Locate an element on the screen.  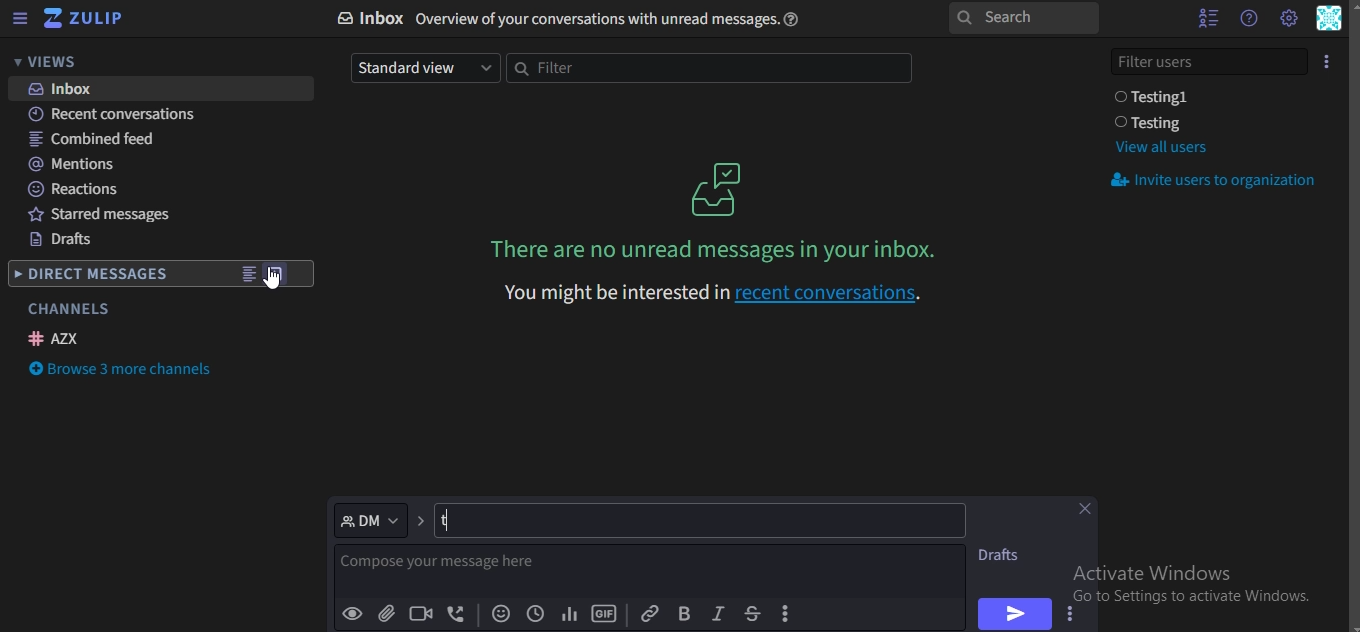
add emoji is located at coordinates (502, 615).